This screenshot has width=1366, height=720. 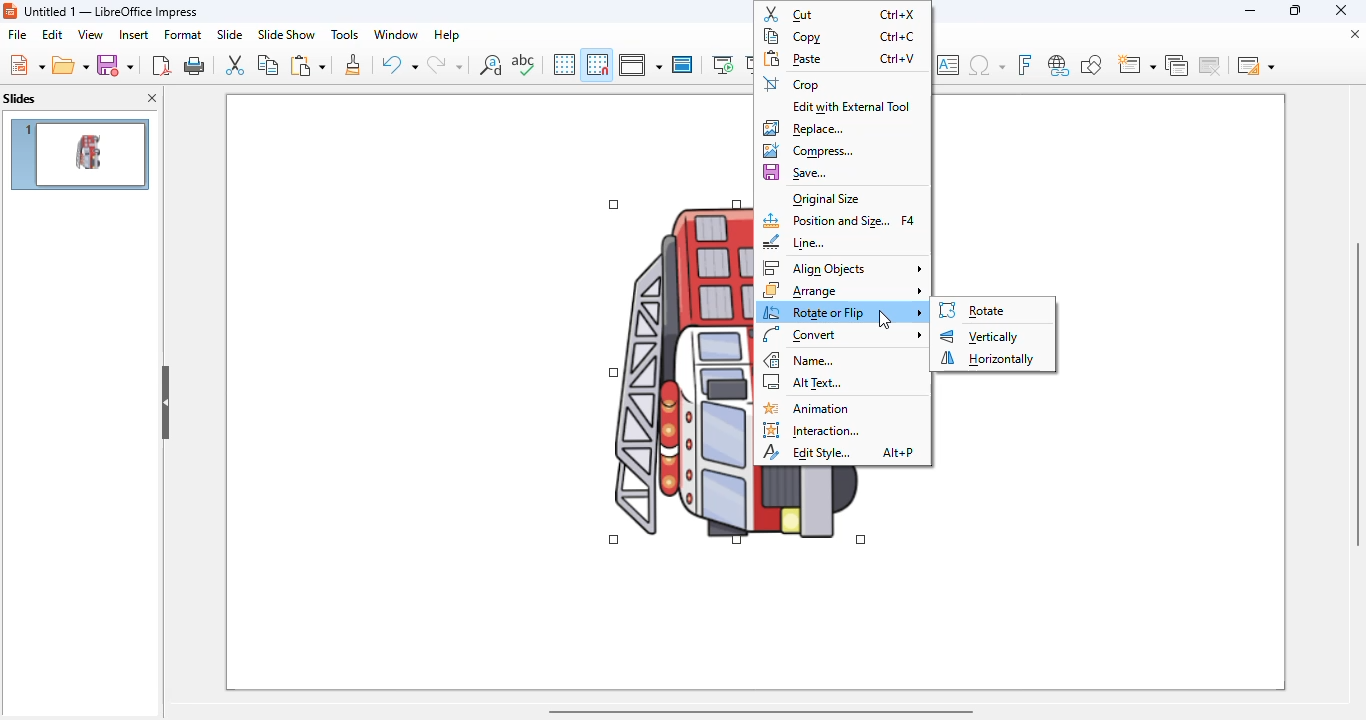 I want to click on rotate or flip, so click(x=843, y=313).